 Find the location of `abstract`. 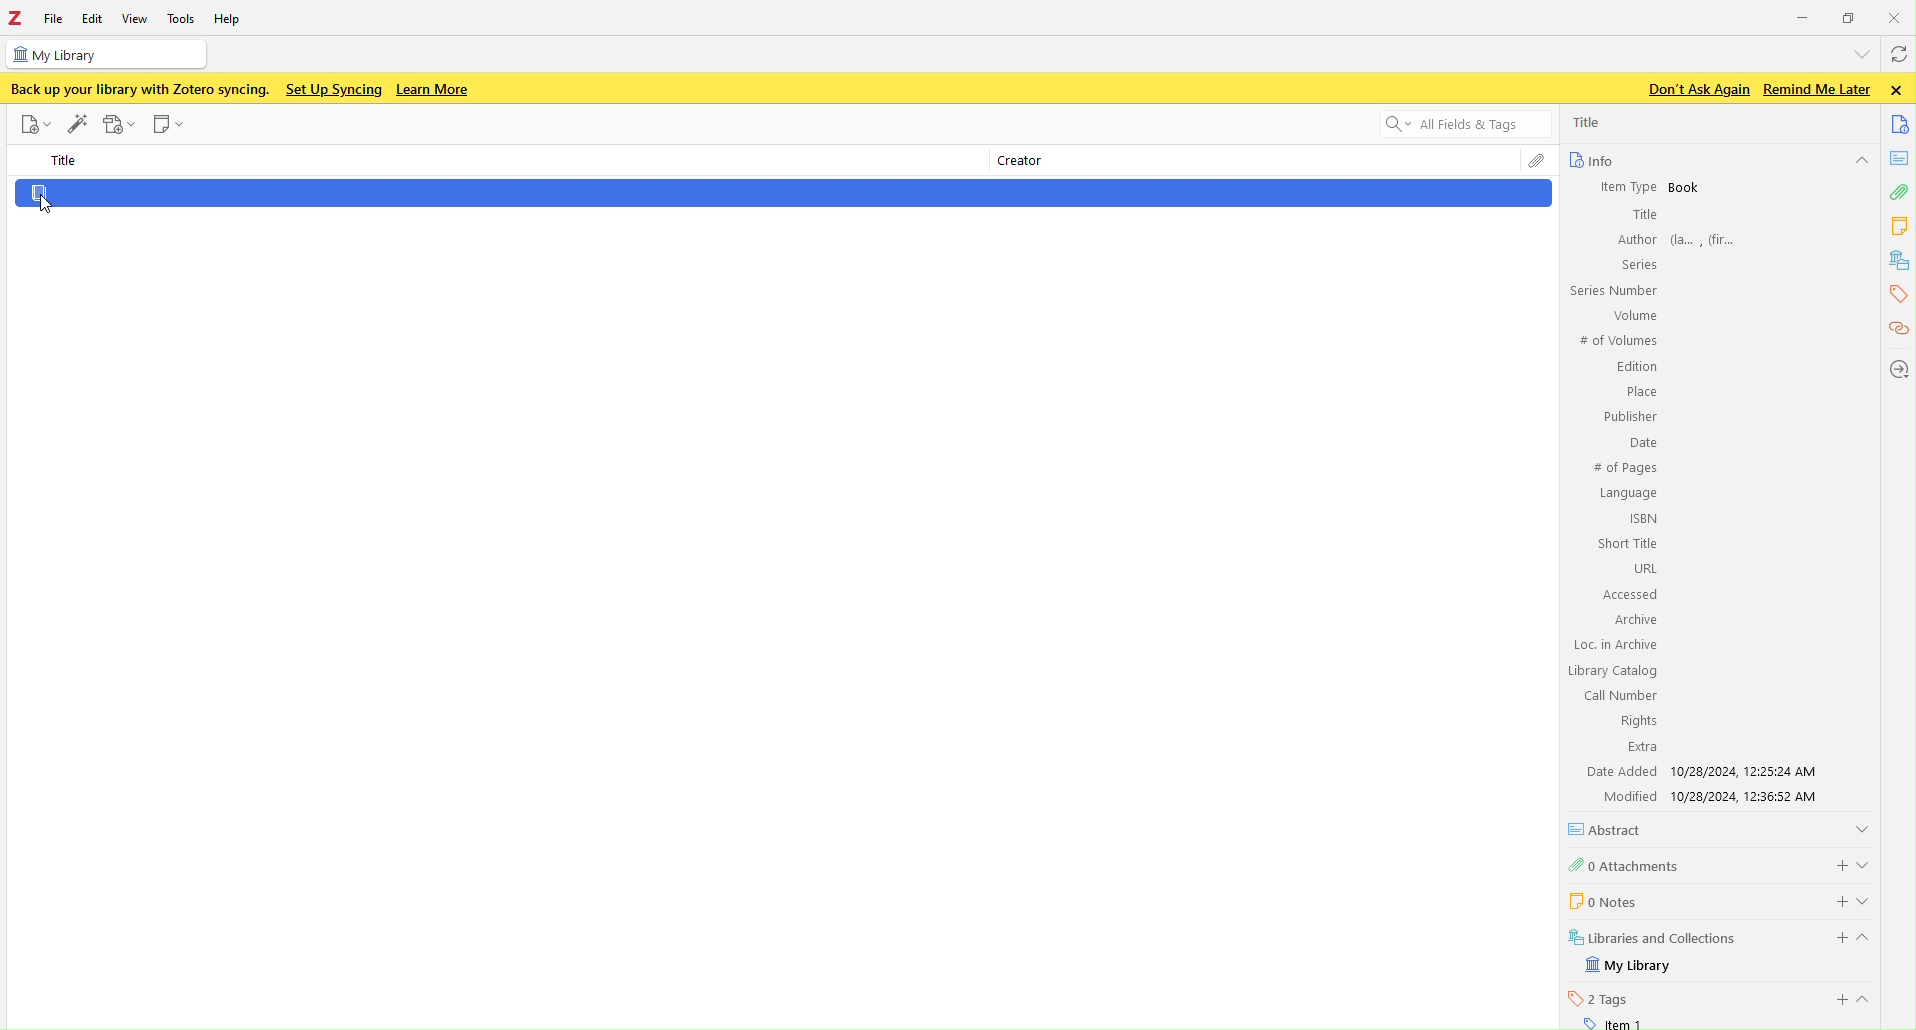

abstract is located at coordinates (1717, 829).